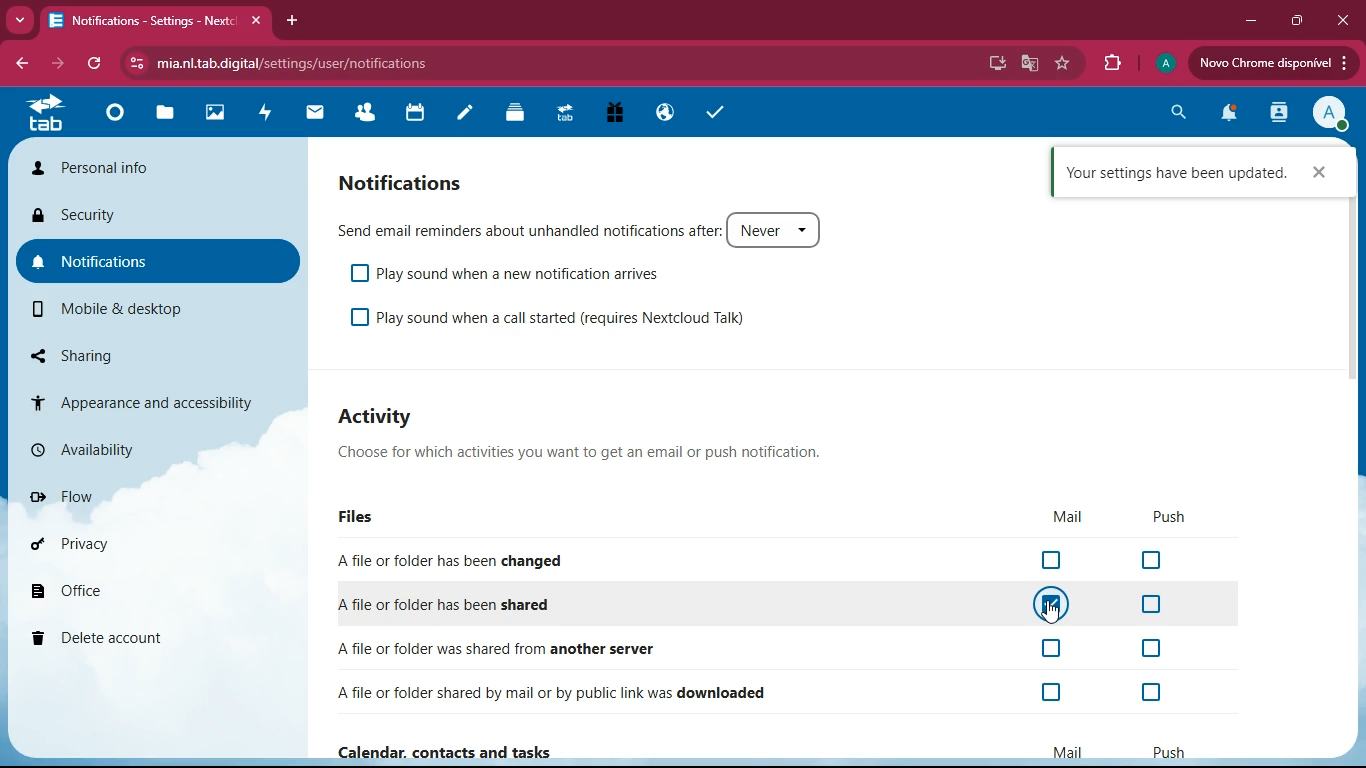 The height and width of the screenshot is (768, 1366). Describe the element at coordinates (311, 116) in the screenshot. I see `mail` at that location.